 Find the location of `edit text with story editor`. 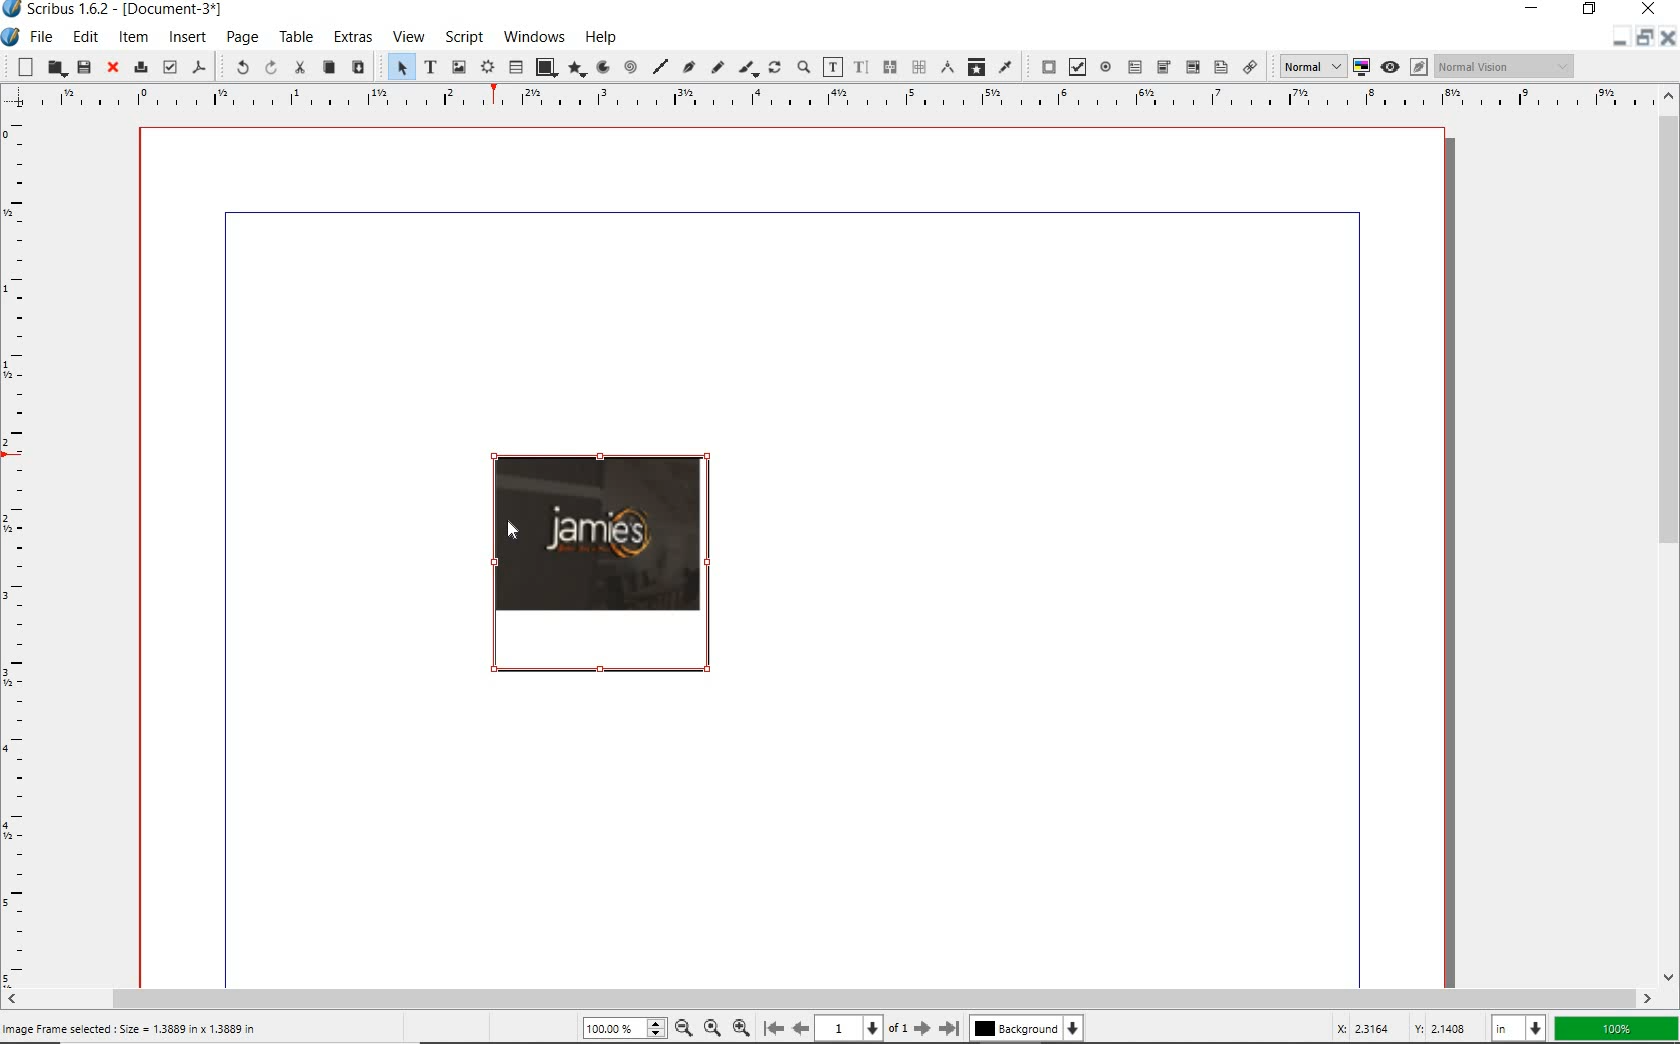

edit text with story editor is located at coordinates (859, 66).